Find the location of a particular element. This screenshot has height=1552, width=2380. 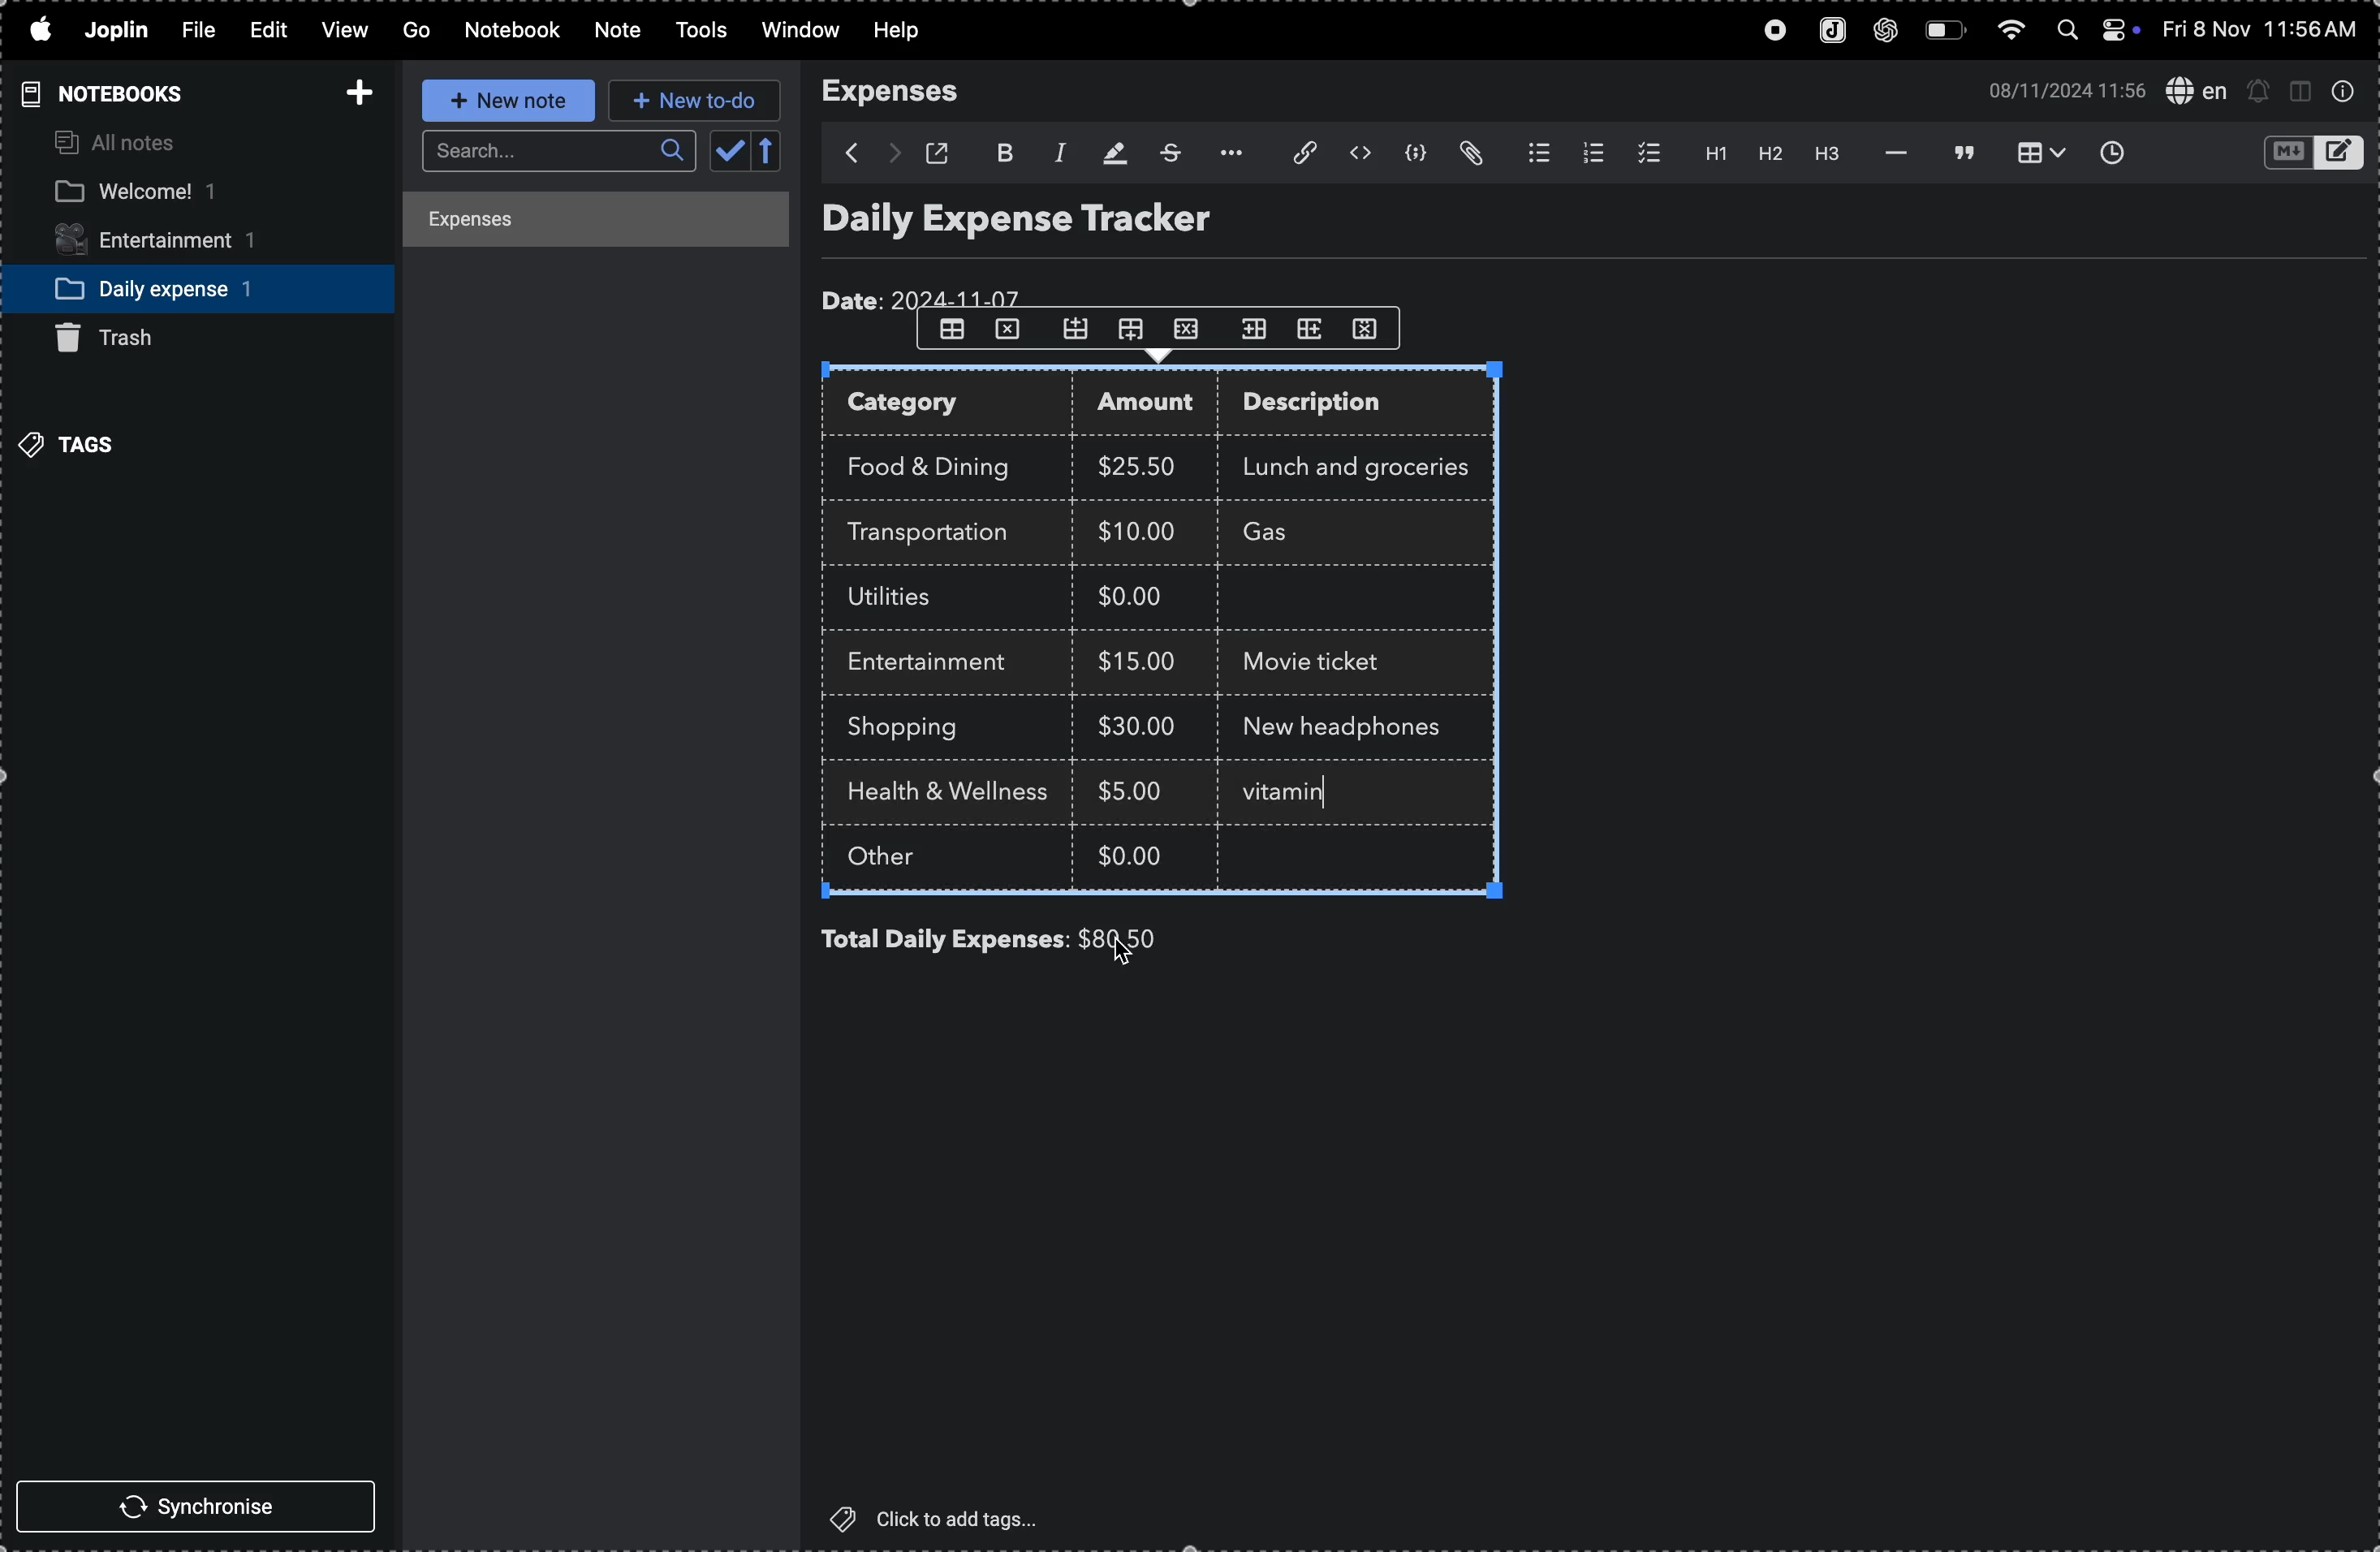

$0.00 is located at coordinates (1135, 854).